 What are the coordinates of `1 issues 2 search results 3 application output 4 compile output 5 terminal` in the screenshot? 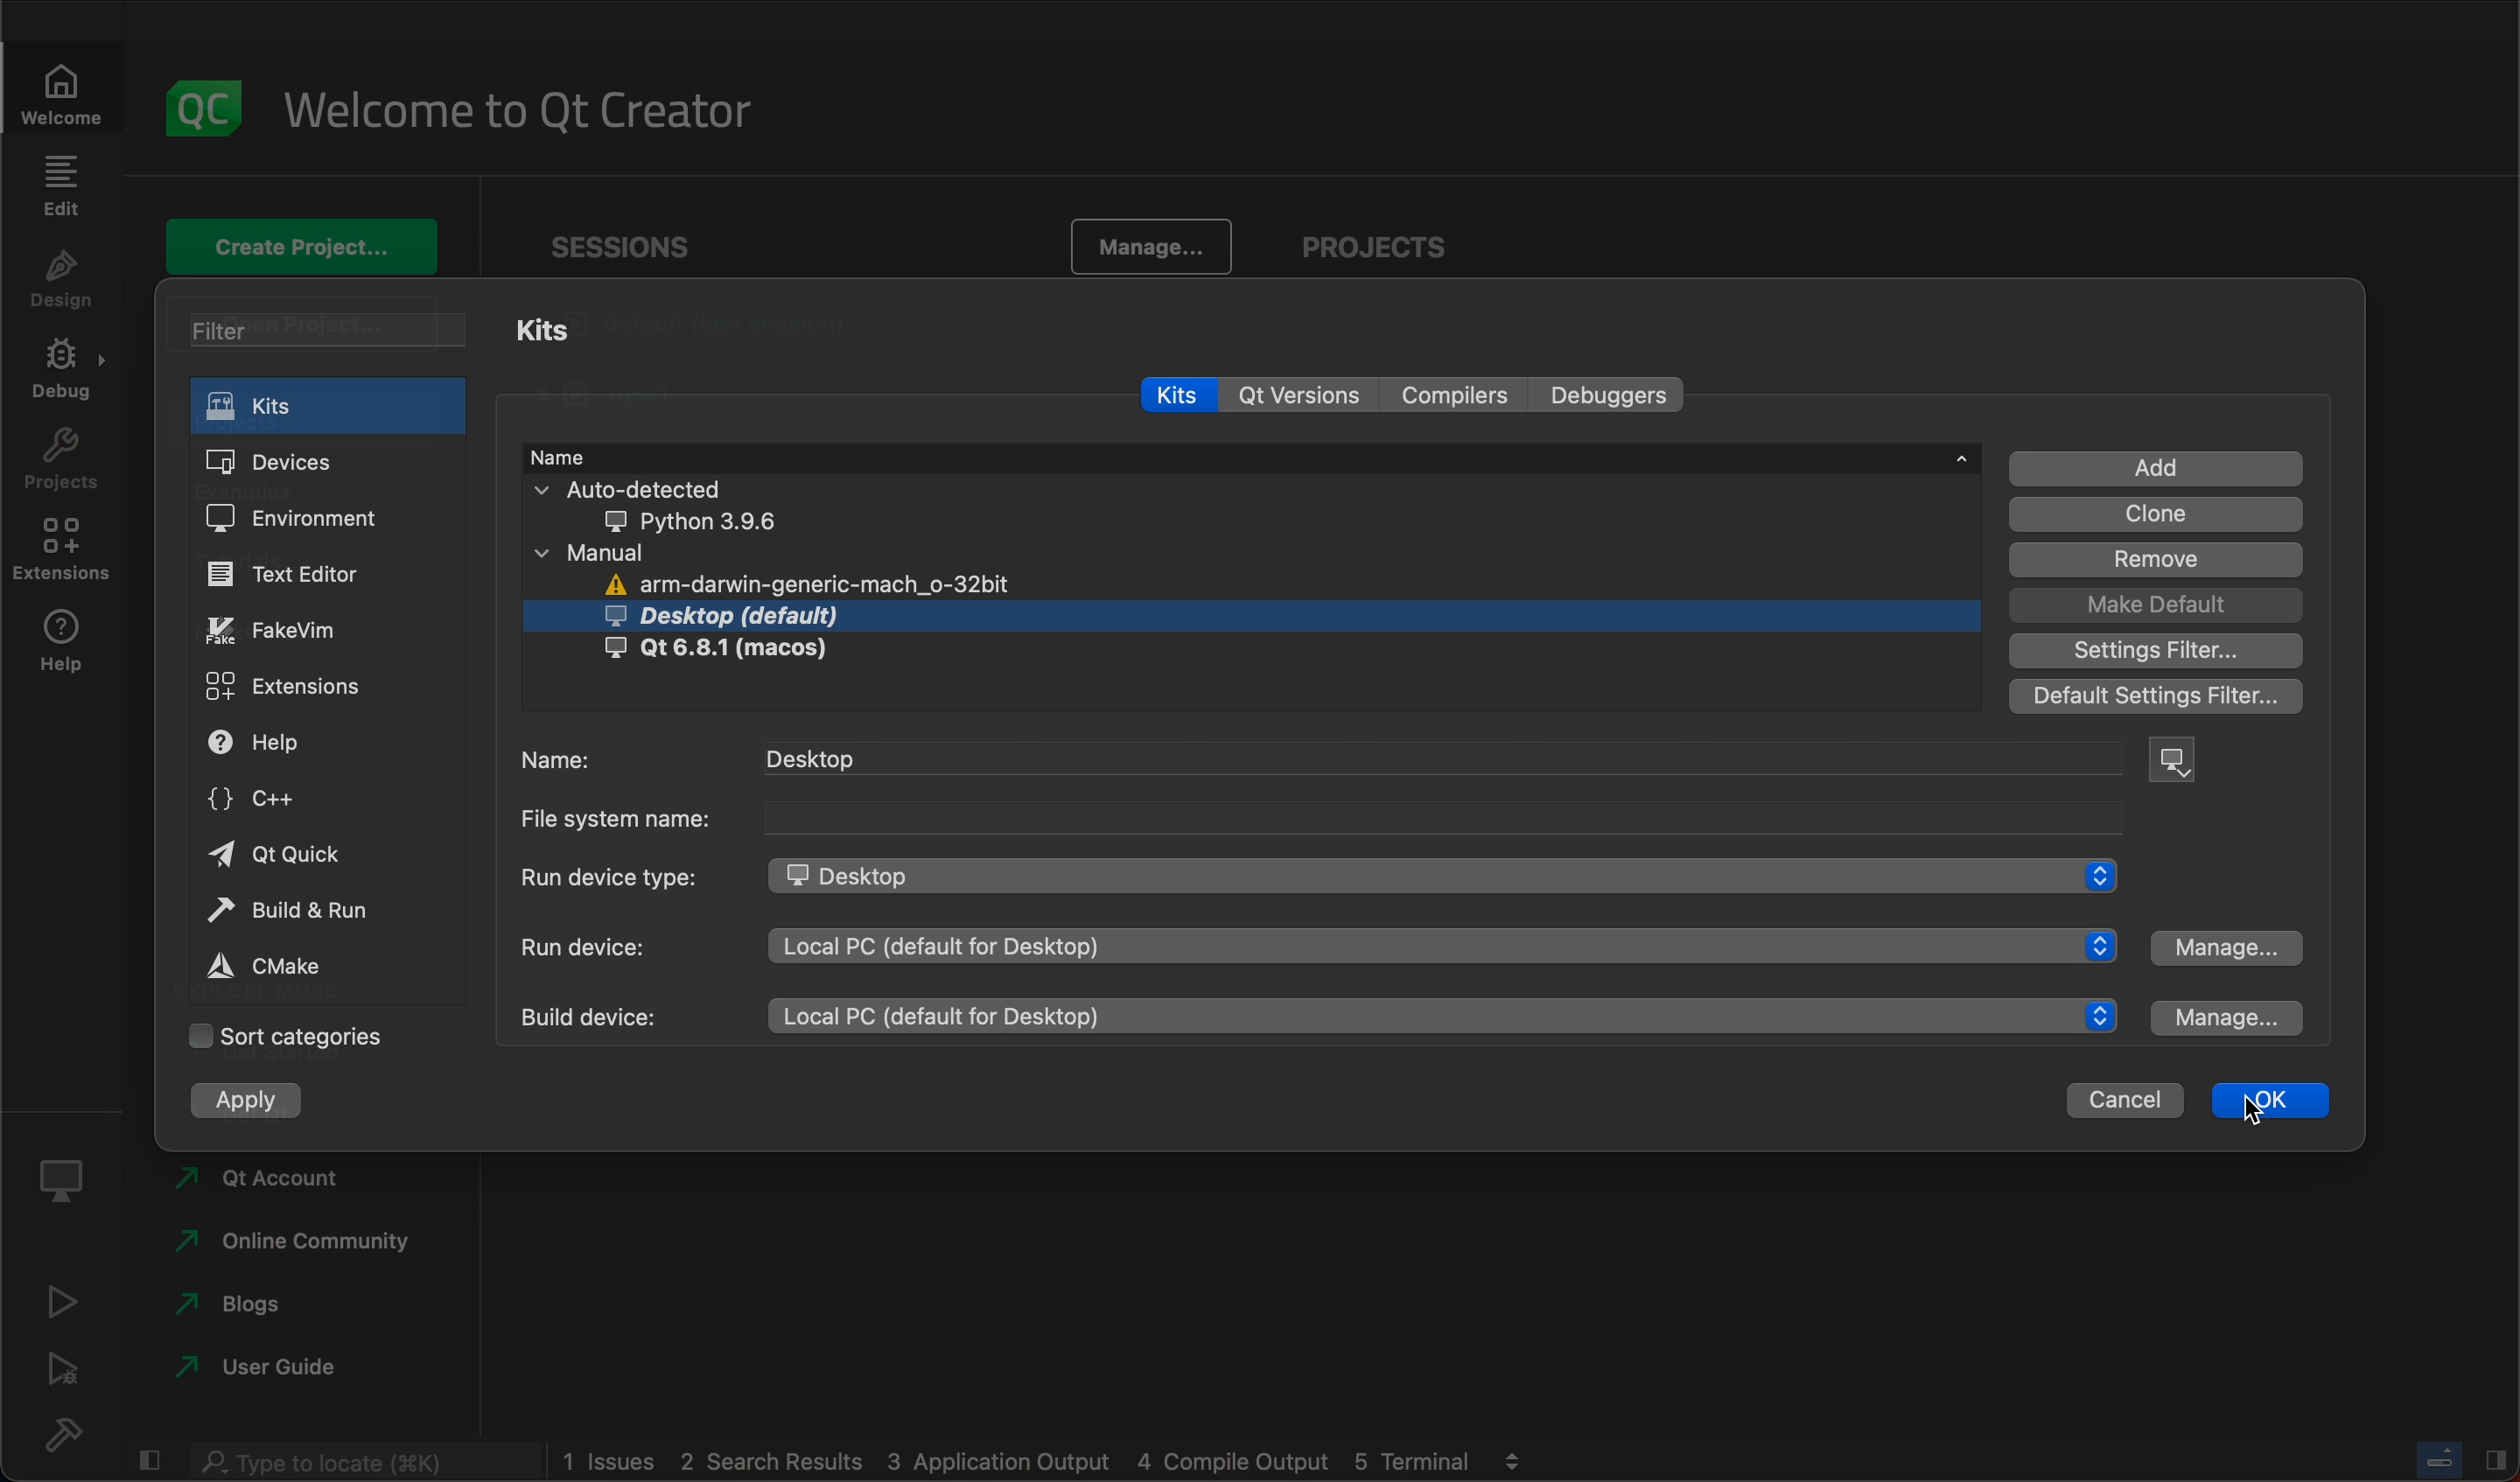 It's located at (1021, 1460).